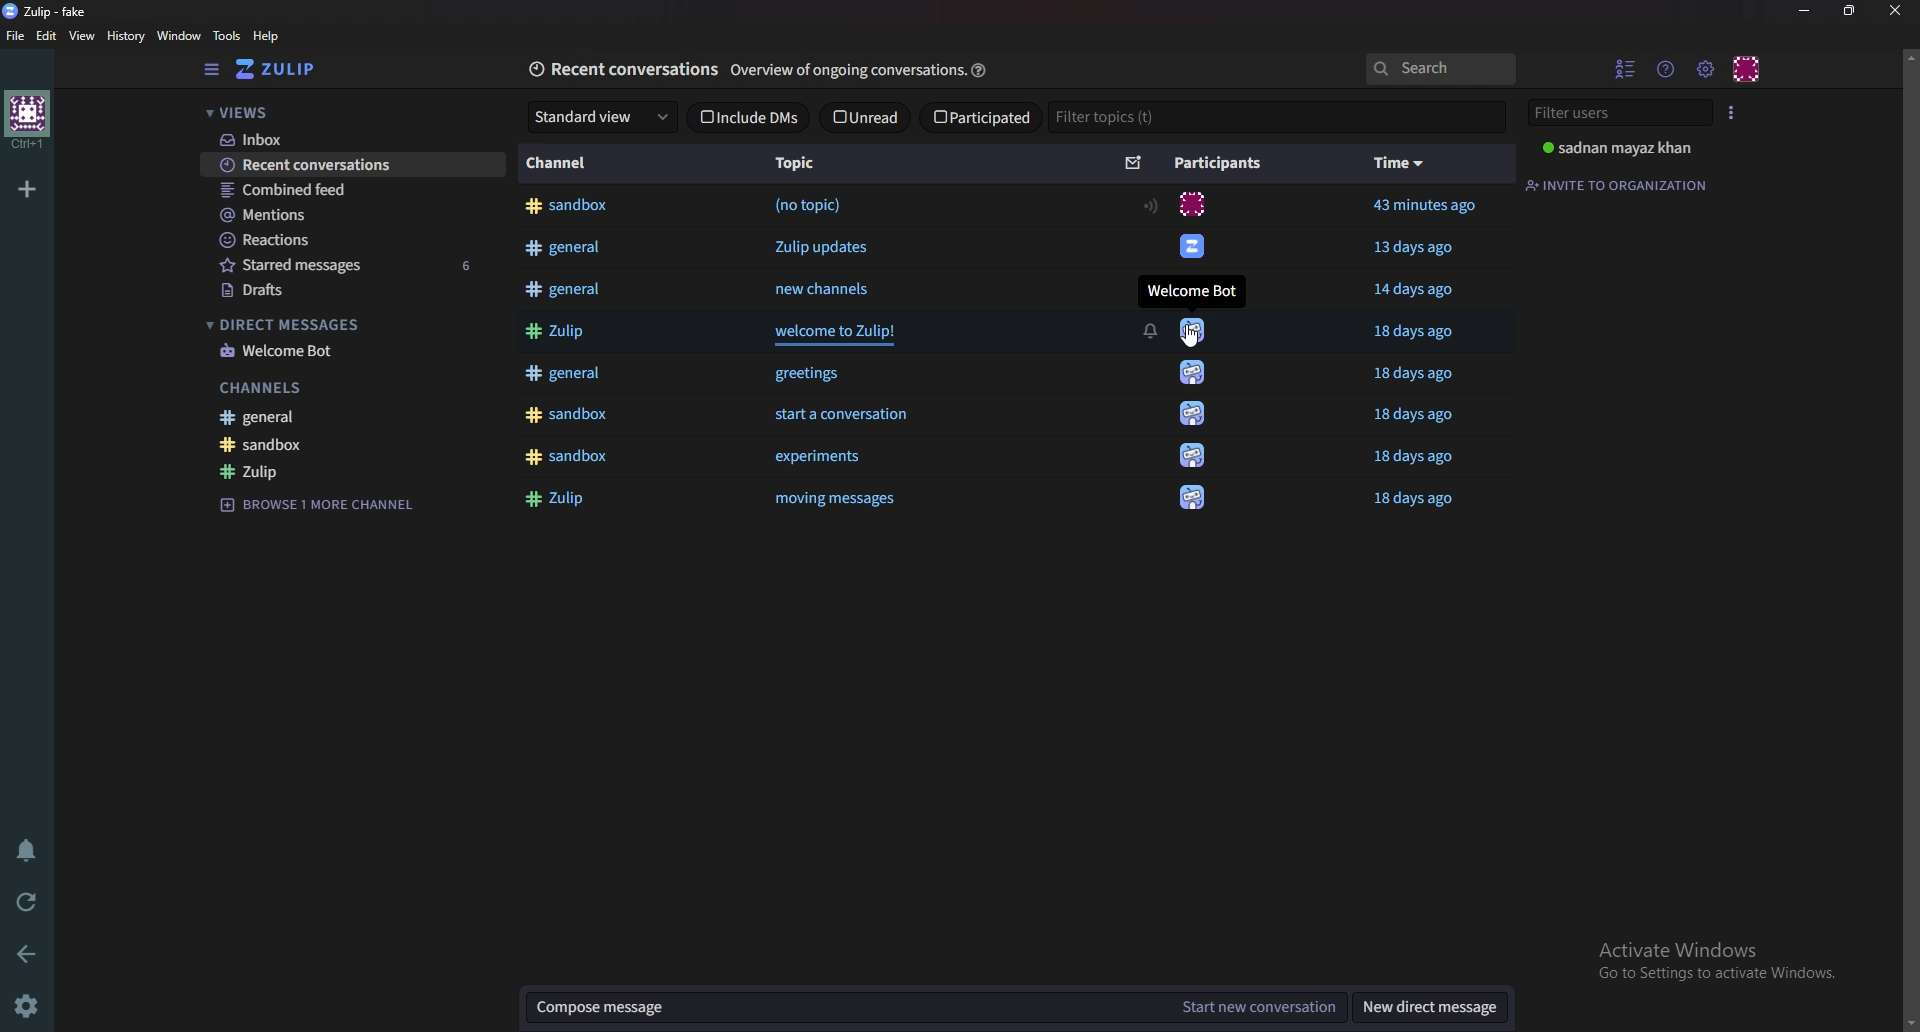 The height and width of the screenshot is (1032, 1920). What do you see at coordinates (212, 71) in the screenshot?
I see `Hide sidebar` at bounding box center [212, 71].